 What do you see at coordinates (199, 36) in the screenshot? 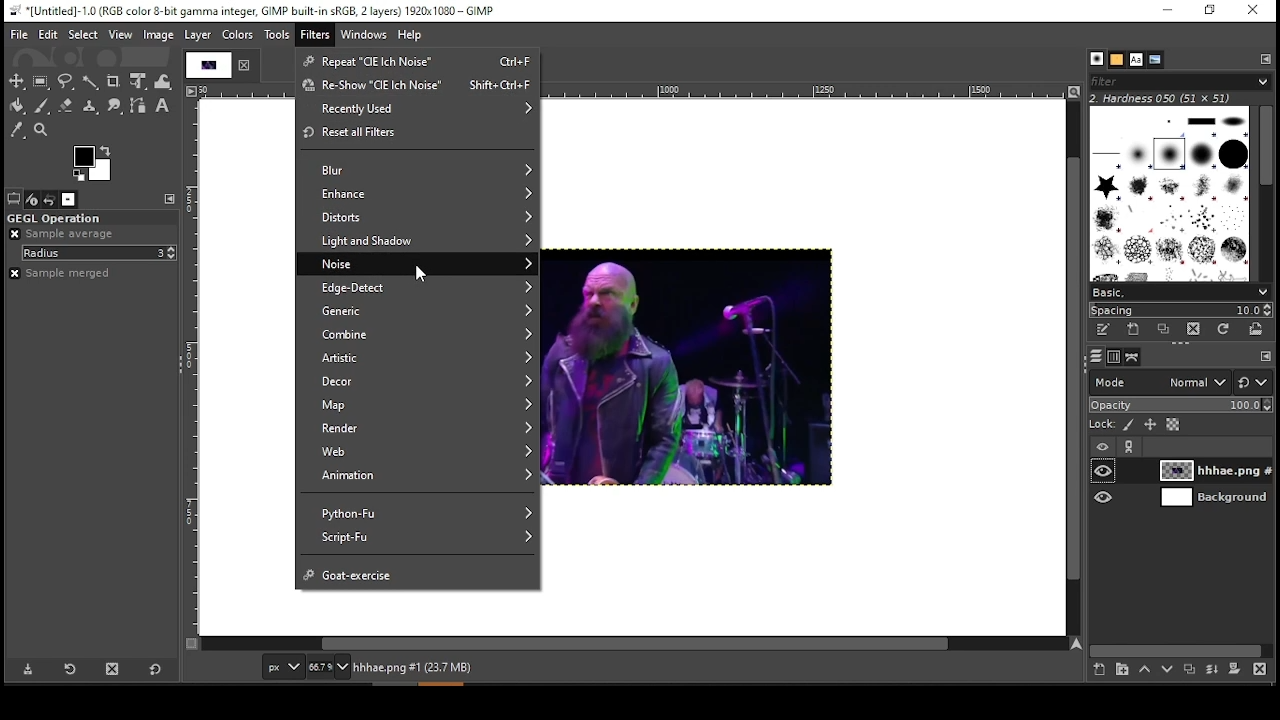
I see `layer` at bounding box center [199, 36].